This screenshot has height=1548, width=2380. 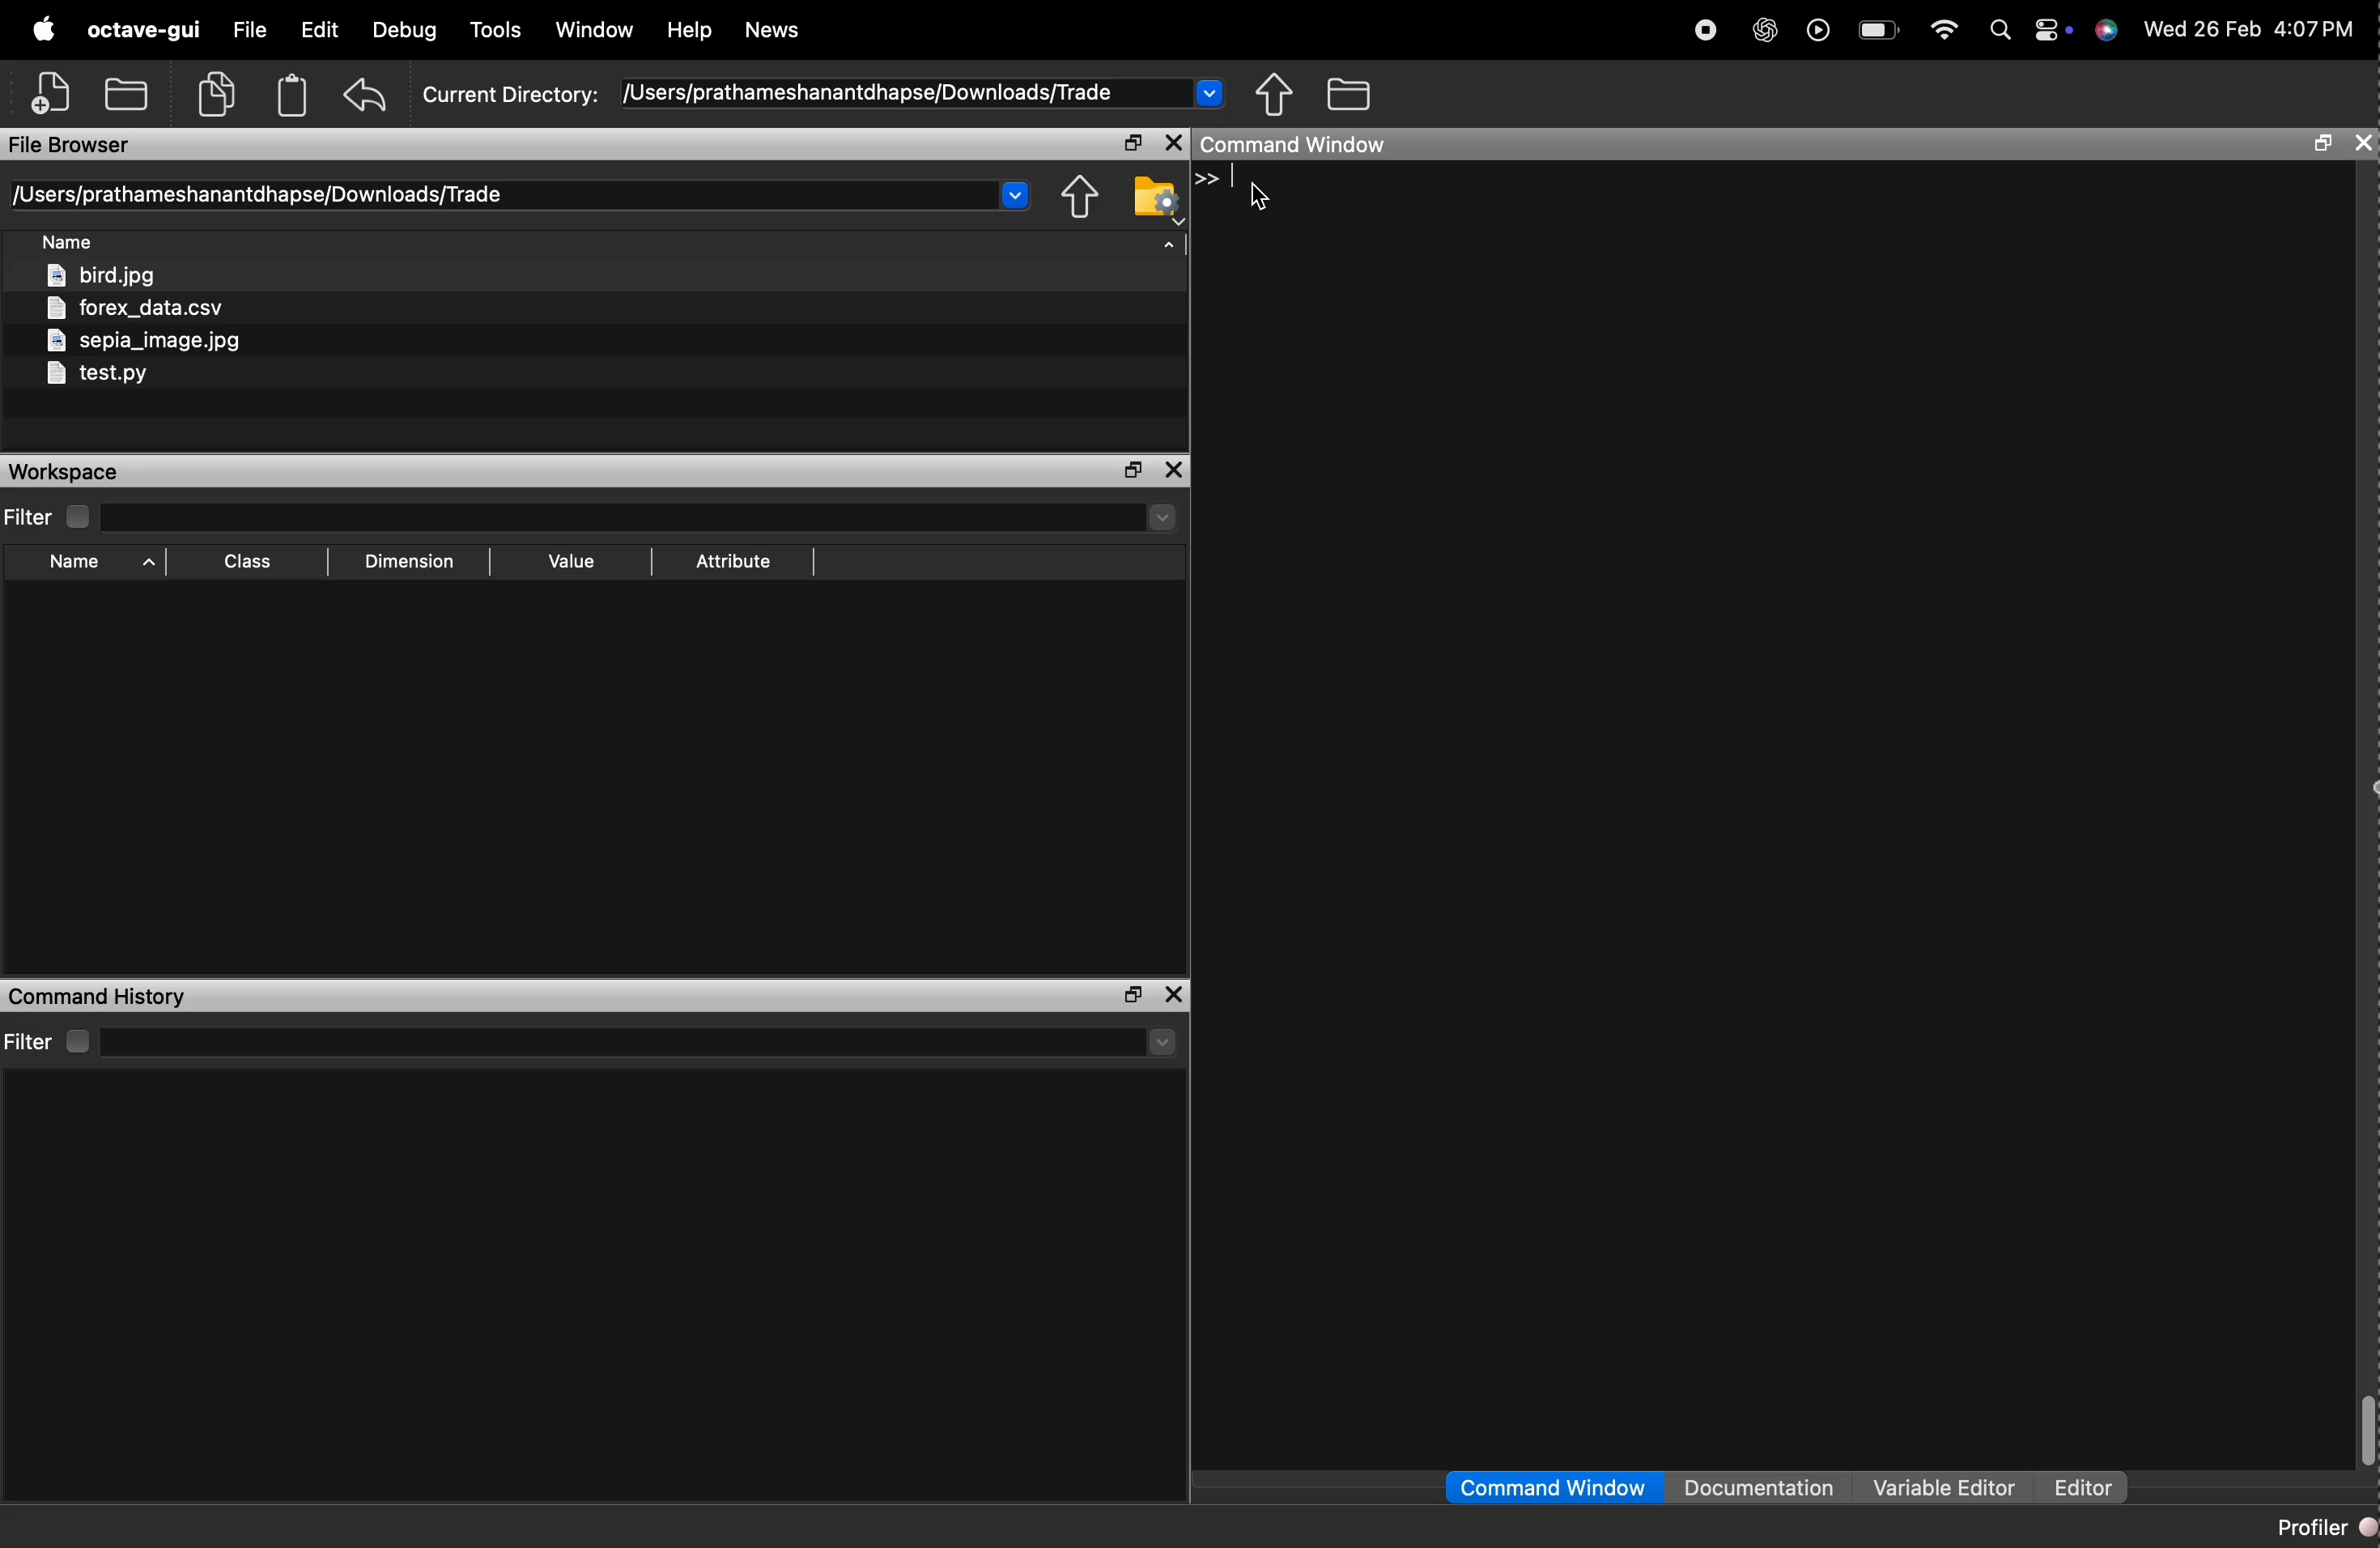 What do you see at coordinates (1762, 1485) in the screenshot?
I see `Documentation ` at bounding box center [1762, 1485].